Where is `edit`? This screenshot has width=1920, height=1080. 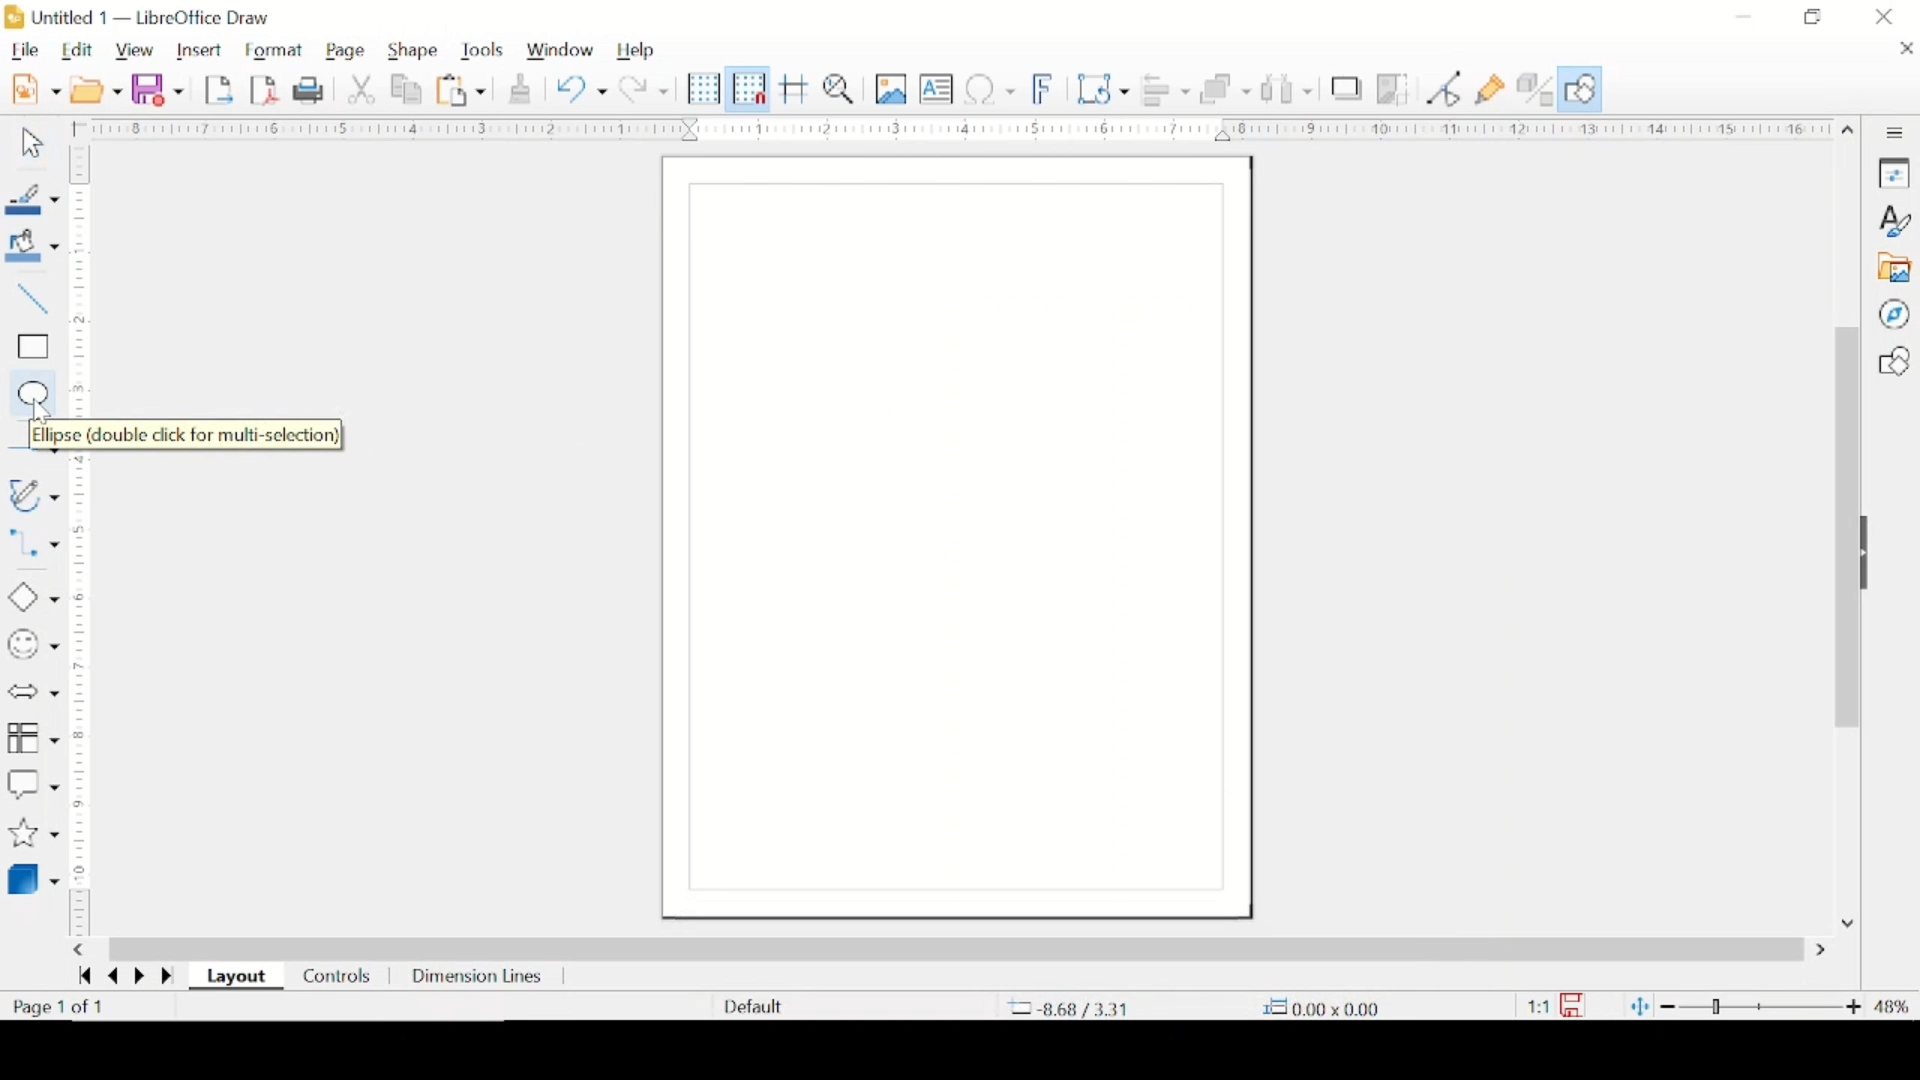 edit is located at coordinates (80, 50).